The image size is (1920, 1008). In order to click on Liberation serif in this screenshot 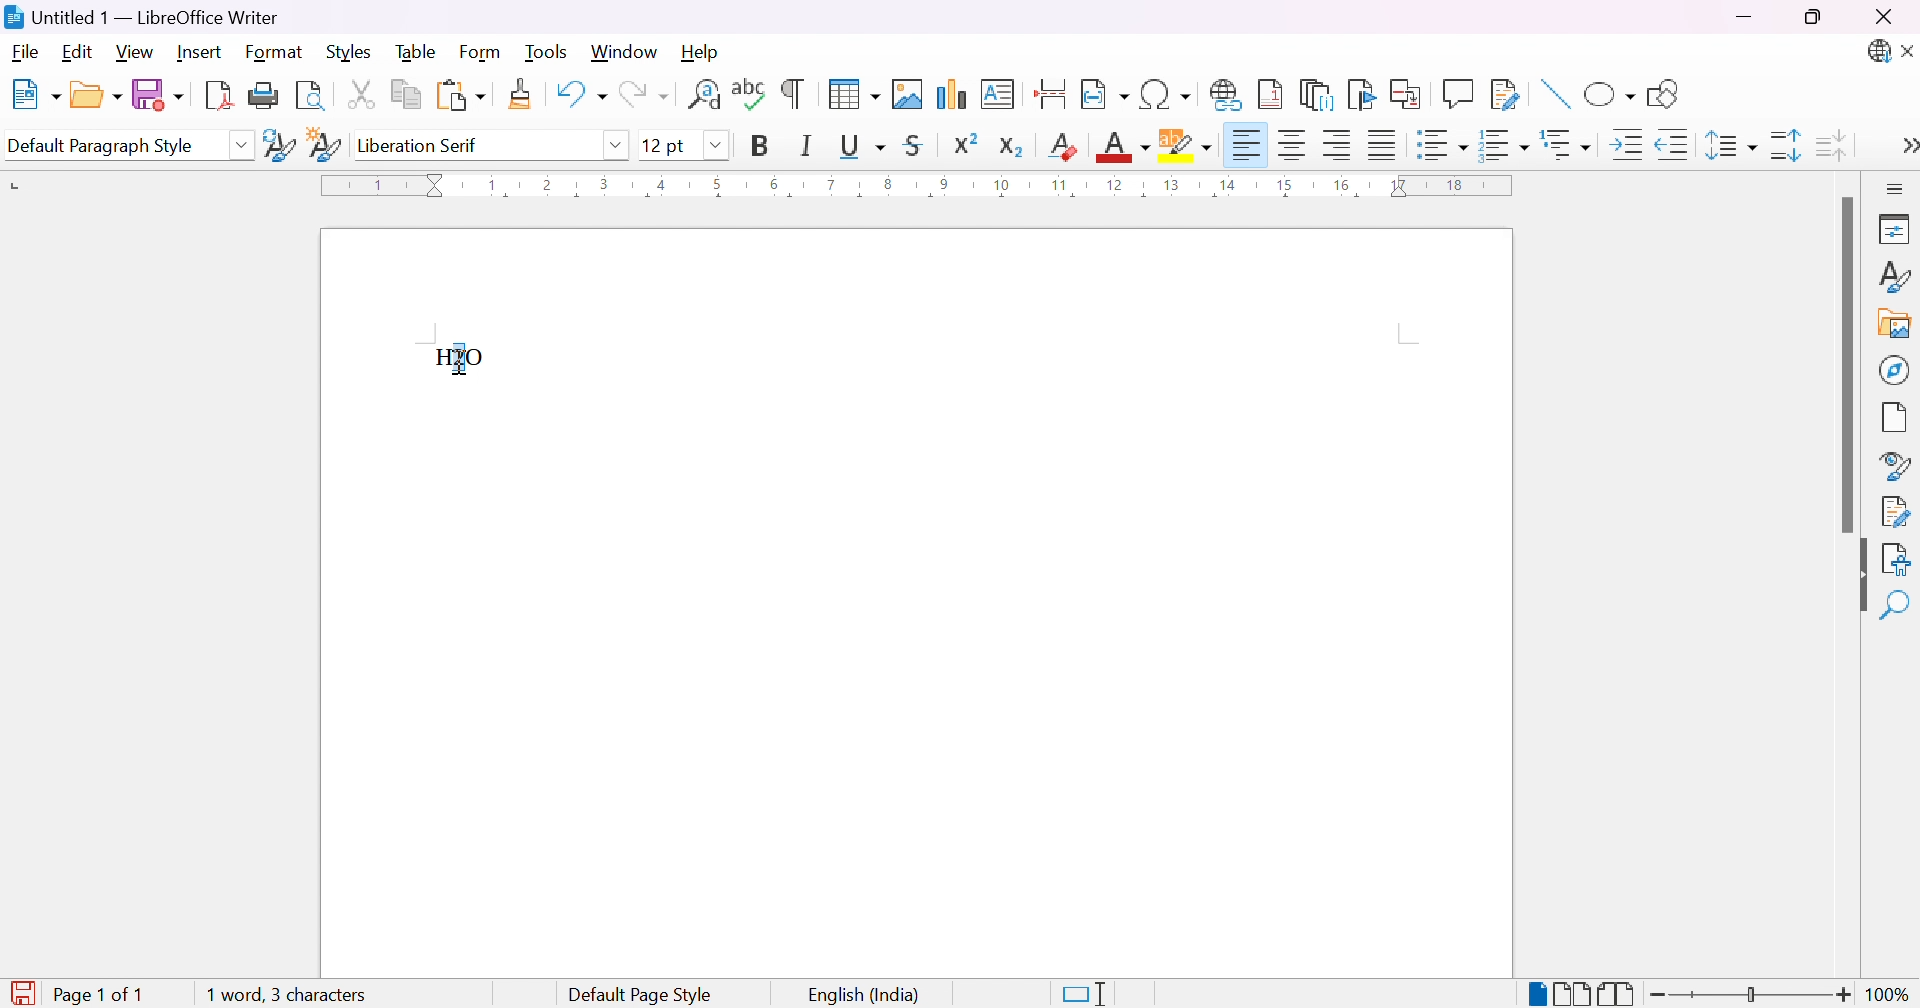, I will do `click(421, 145)`.